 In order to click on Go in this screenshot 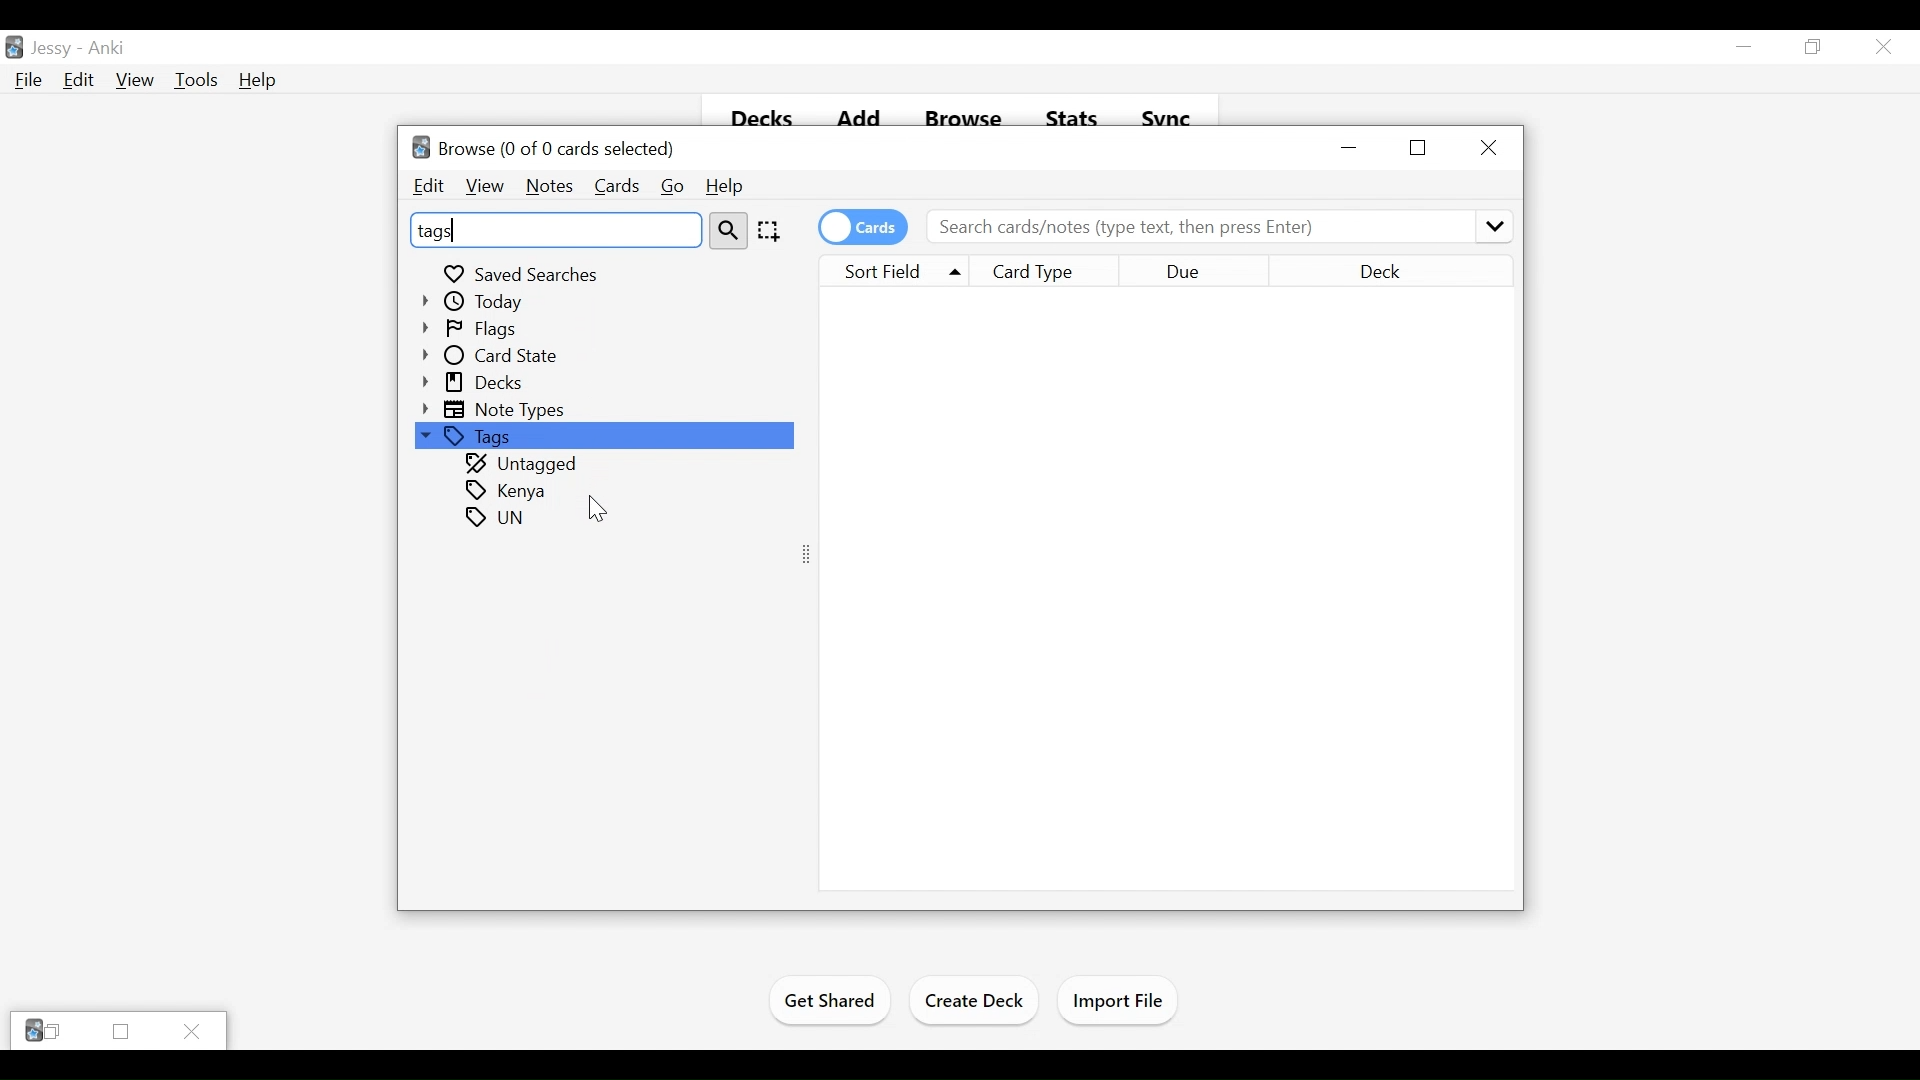, I will do `click(671, 187)`.